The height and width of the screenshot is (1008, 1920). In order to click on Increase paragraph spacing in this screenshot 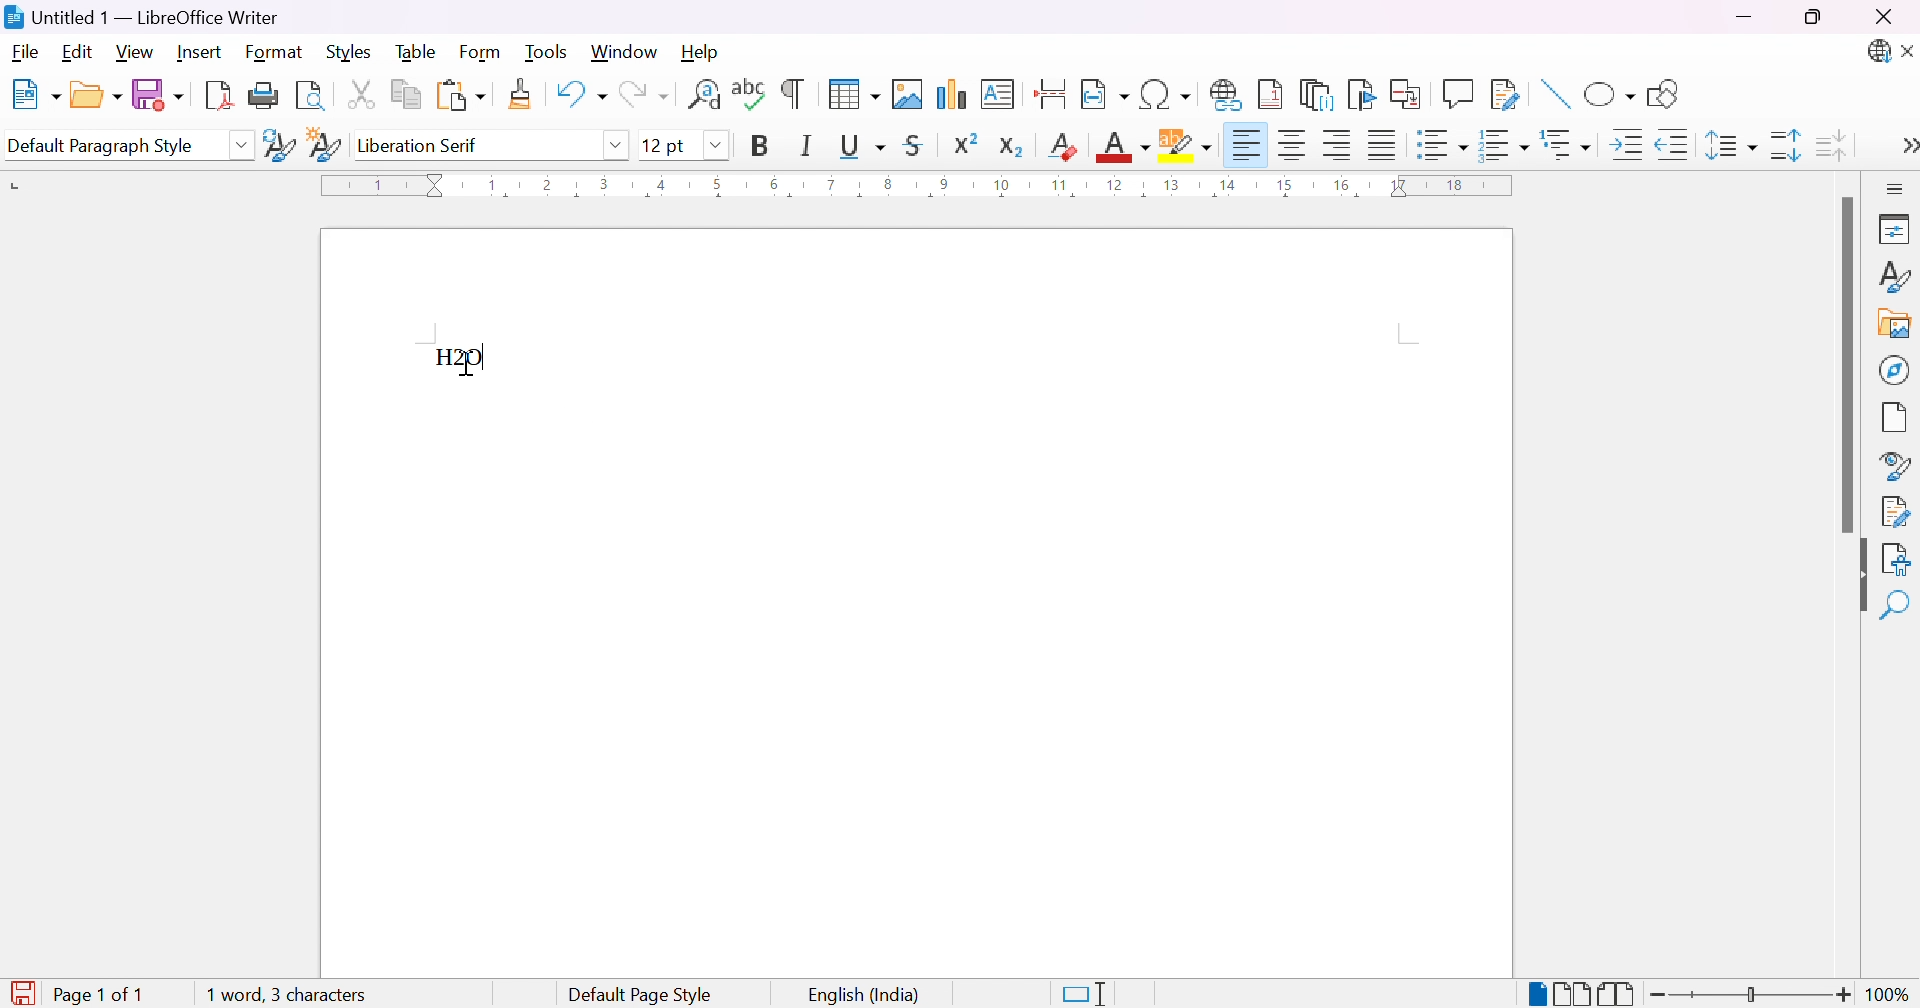, I will do `click(1788, 145)`.